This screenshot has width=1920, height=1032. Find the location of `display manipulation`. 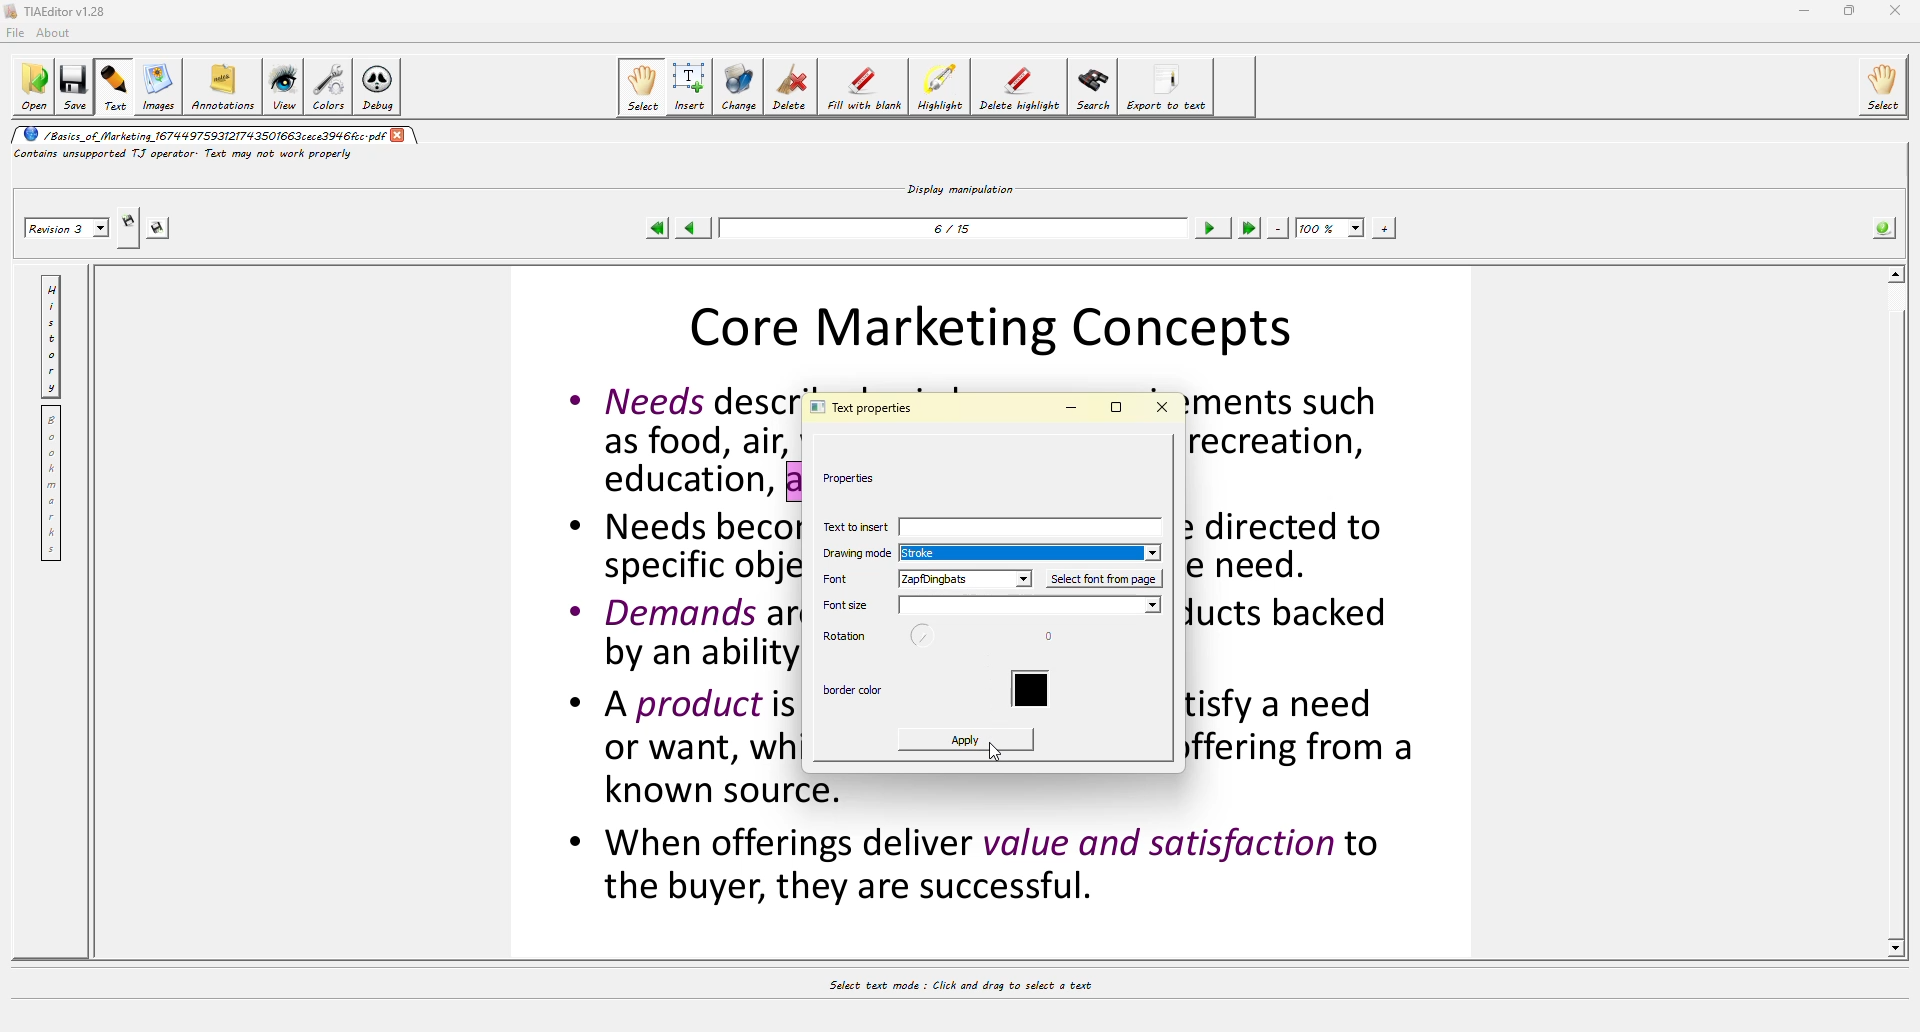

display manipulation is located at coordinates (962, 186).